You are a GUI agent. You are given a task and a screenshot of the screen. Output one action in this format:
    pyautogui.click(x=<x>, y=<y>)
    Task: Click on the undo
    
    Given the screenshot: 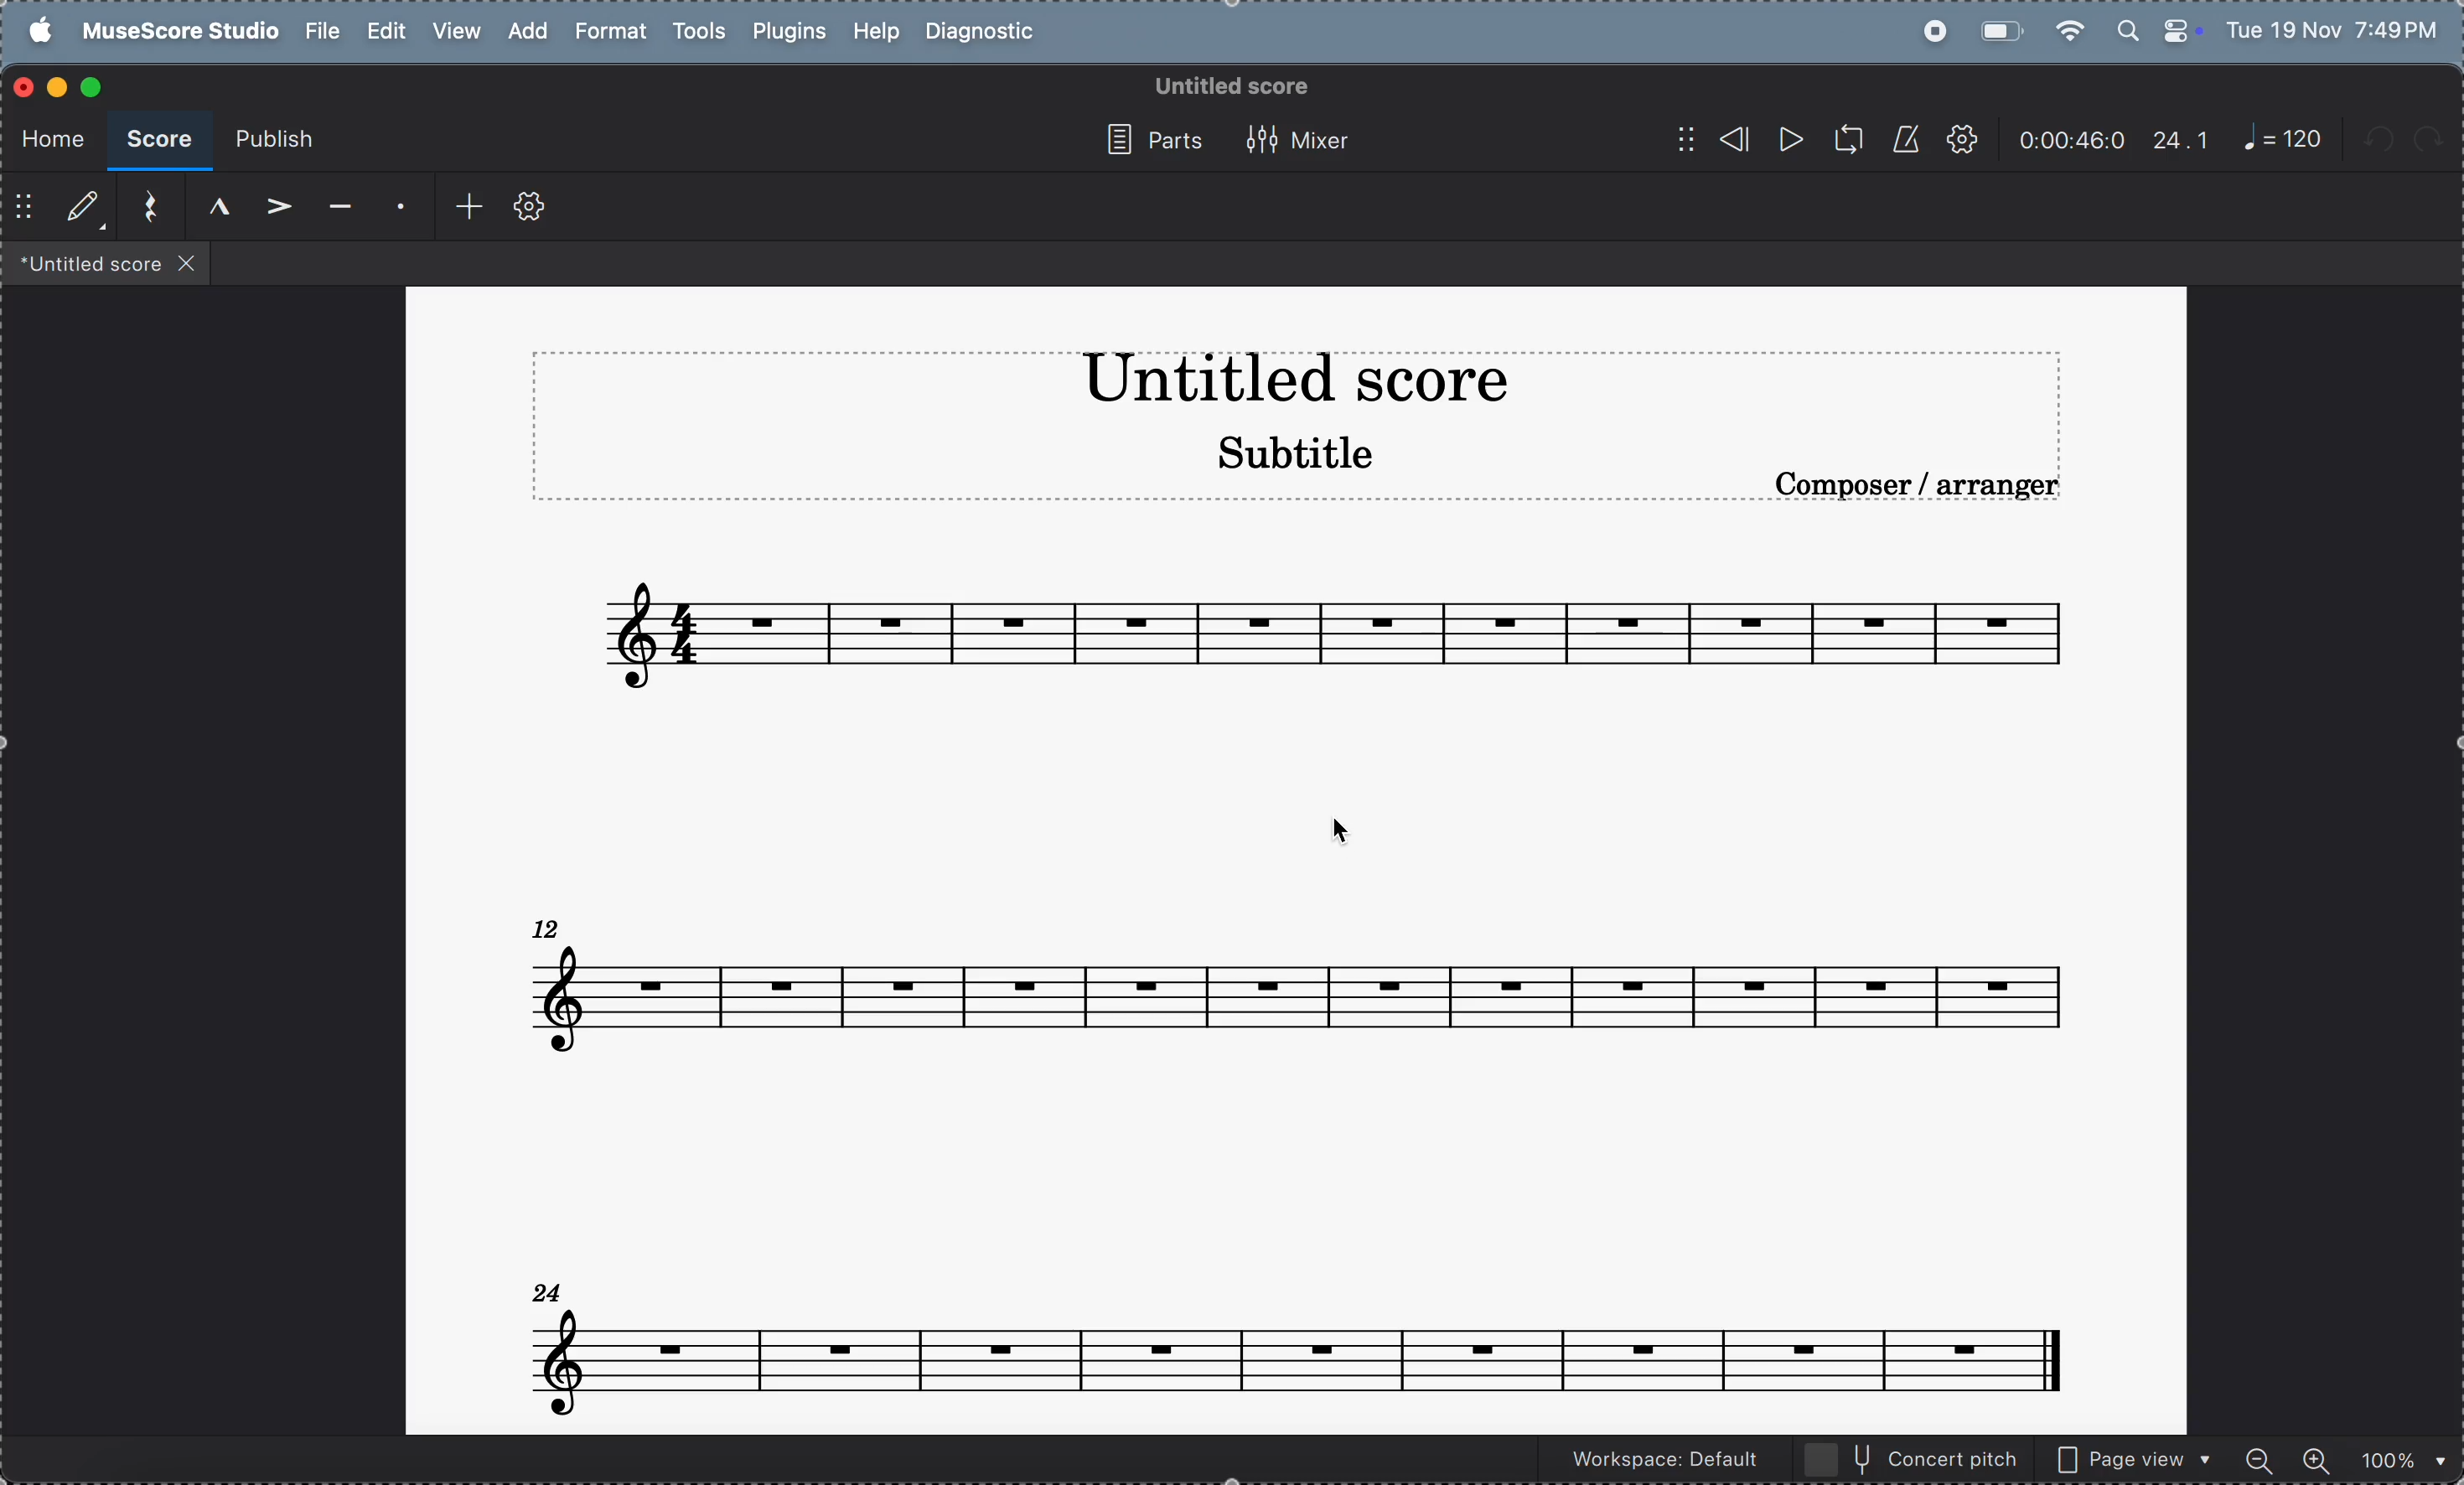 What is the action you would take?
    pyautogui.click(x=2383, y=143)
    